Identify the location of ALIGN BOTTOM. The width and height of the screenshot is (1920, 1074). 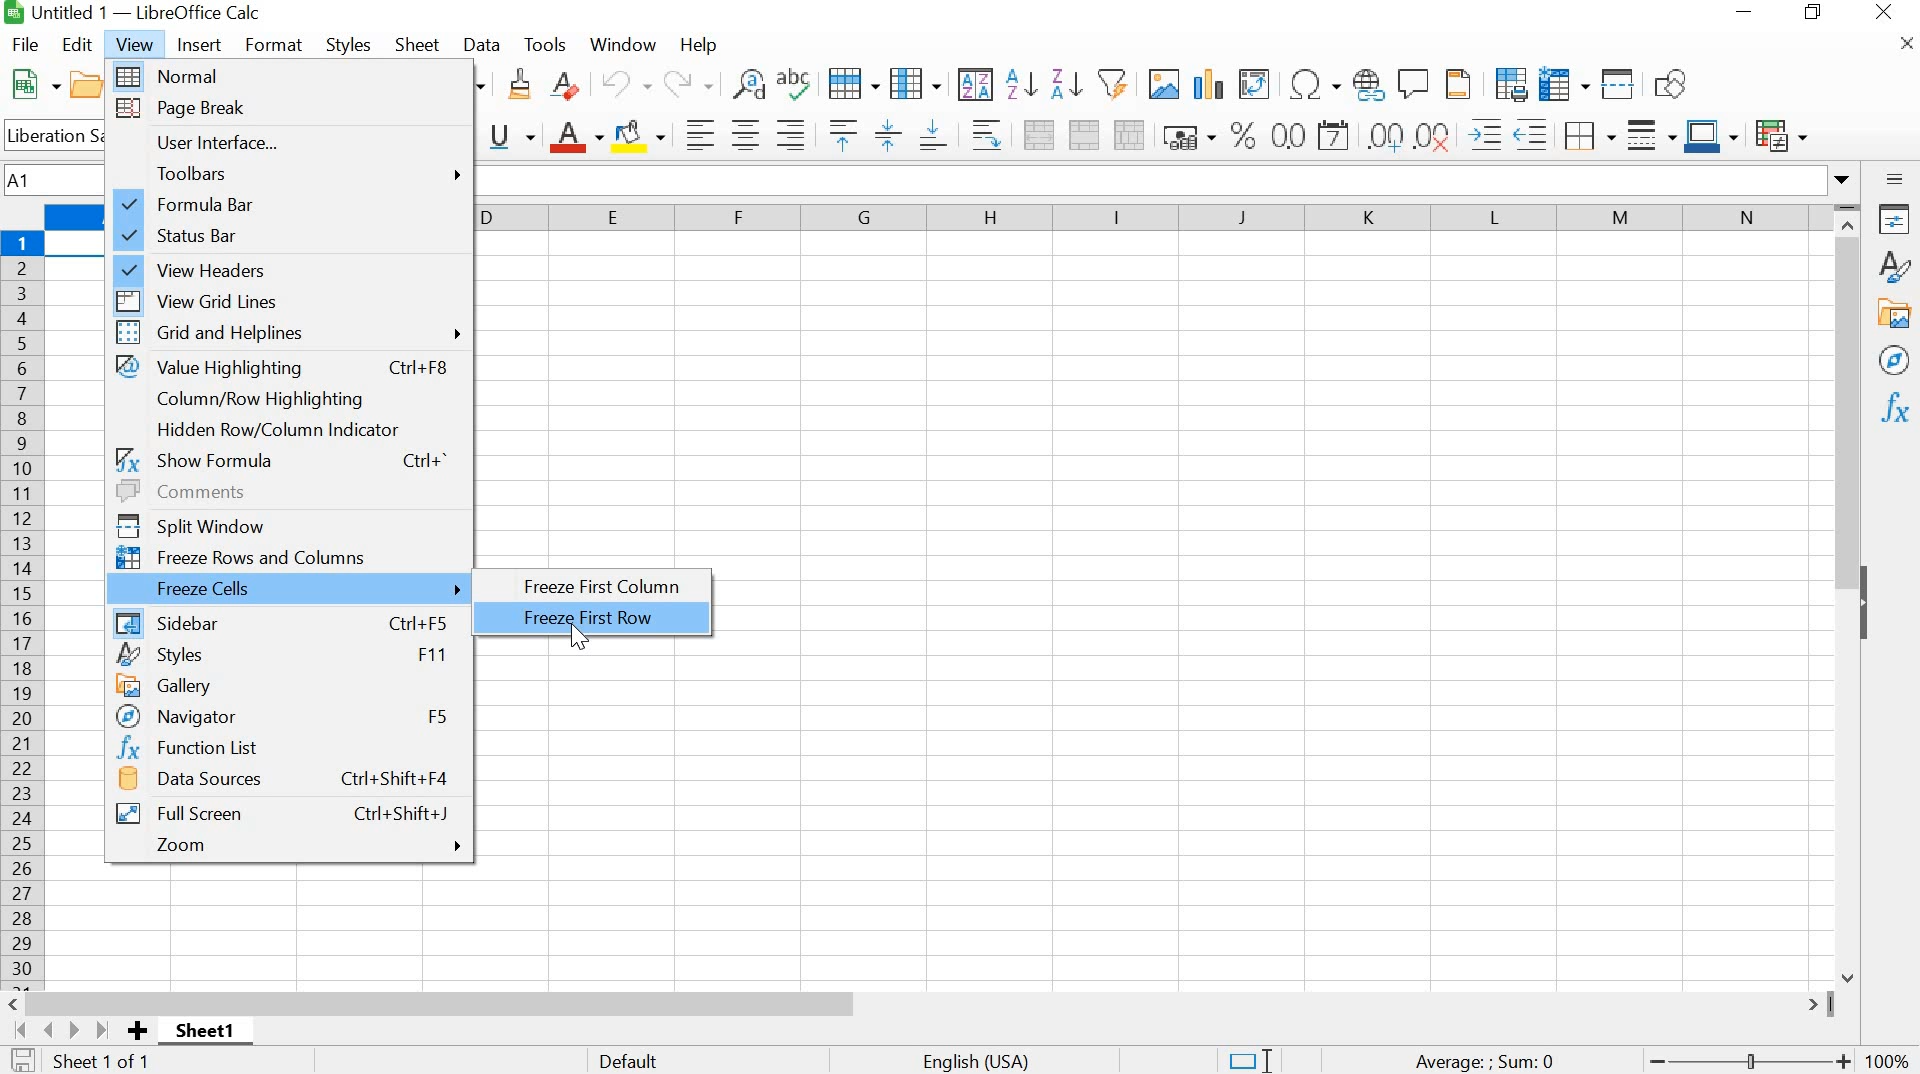
(934, 133).